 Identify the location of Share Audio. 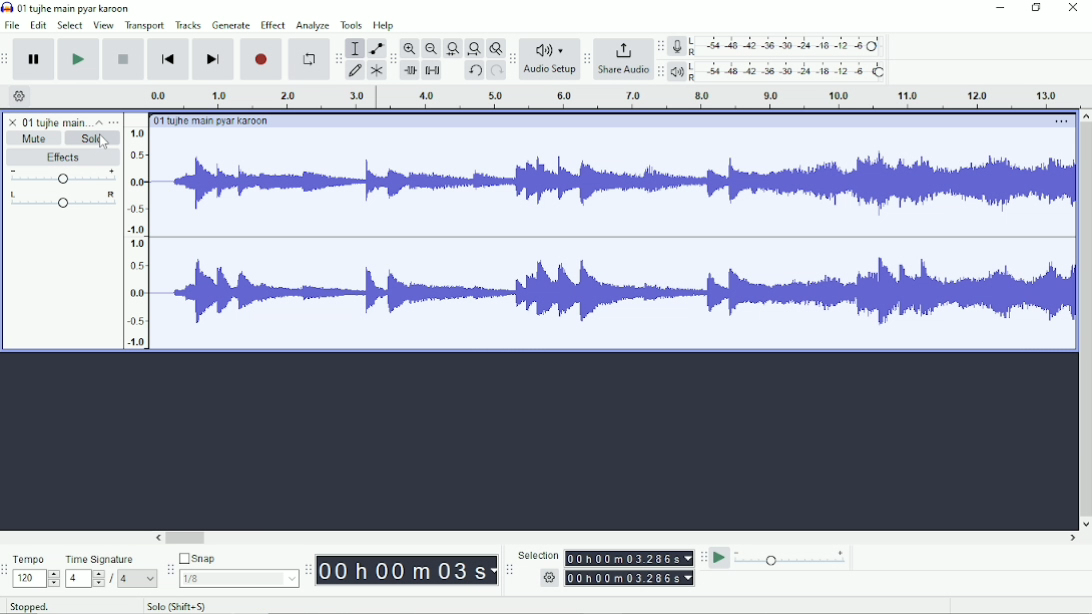
(623, 60).